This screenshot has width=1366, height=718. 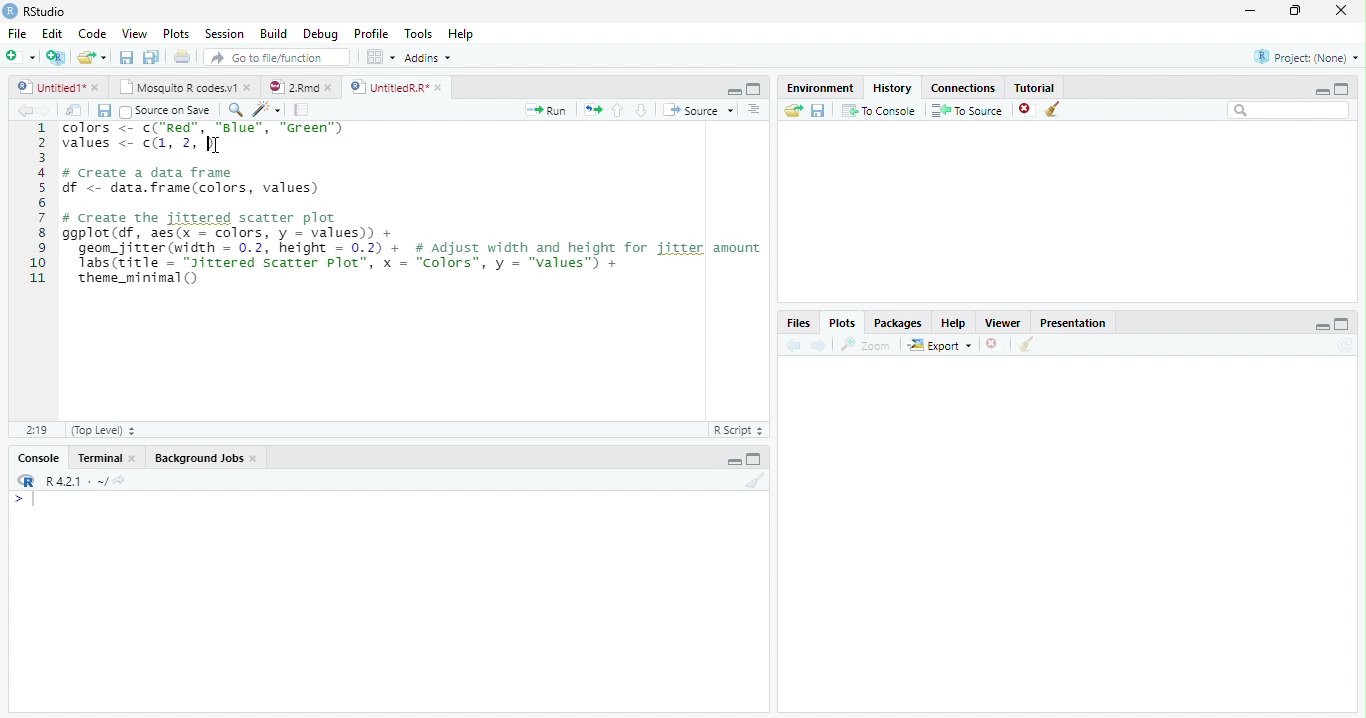 What do you see at coordinates (121, 480) in the screenshot?
I see `View the current working directory` at bounding box center [121, 480].